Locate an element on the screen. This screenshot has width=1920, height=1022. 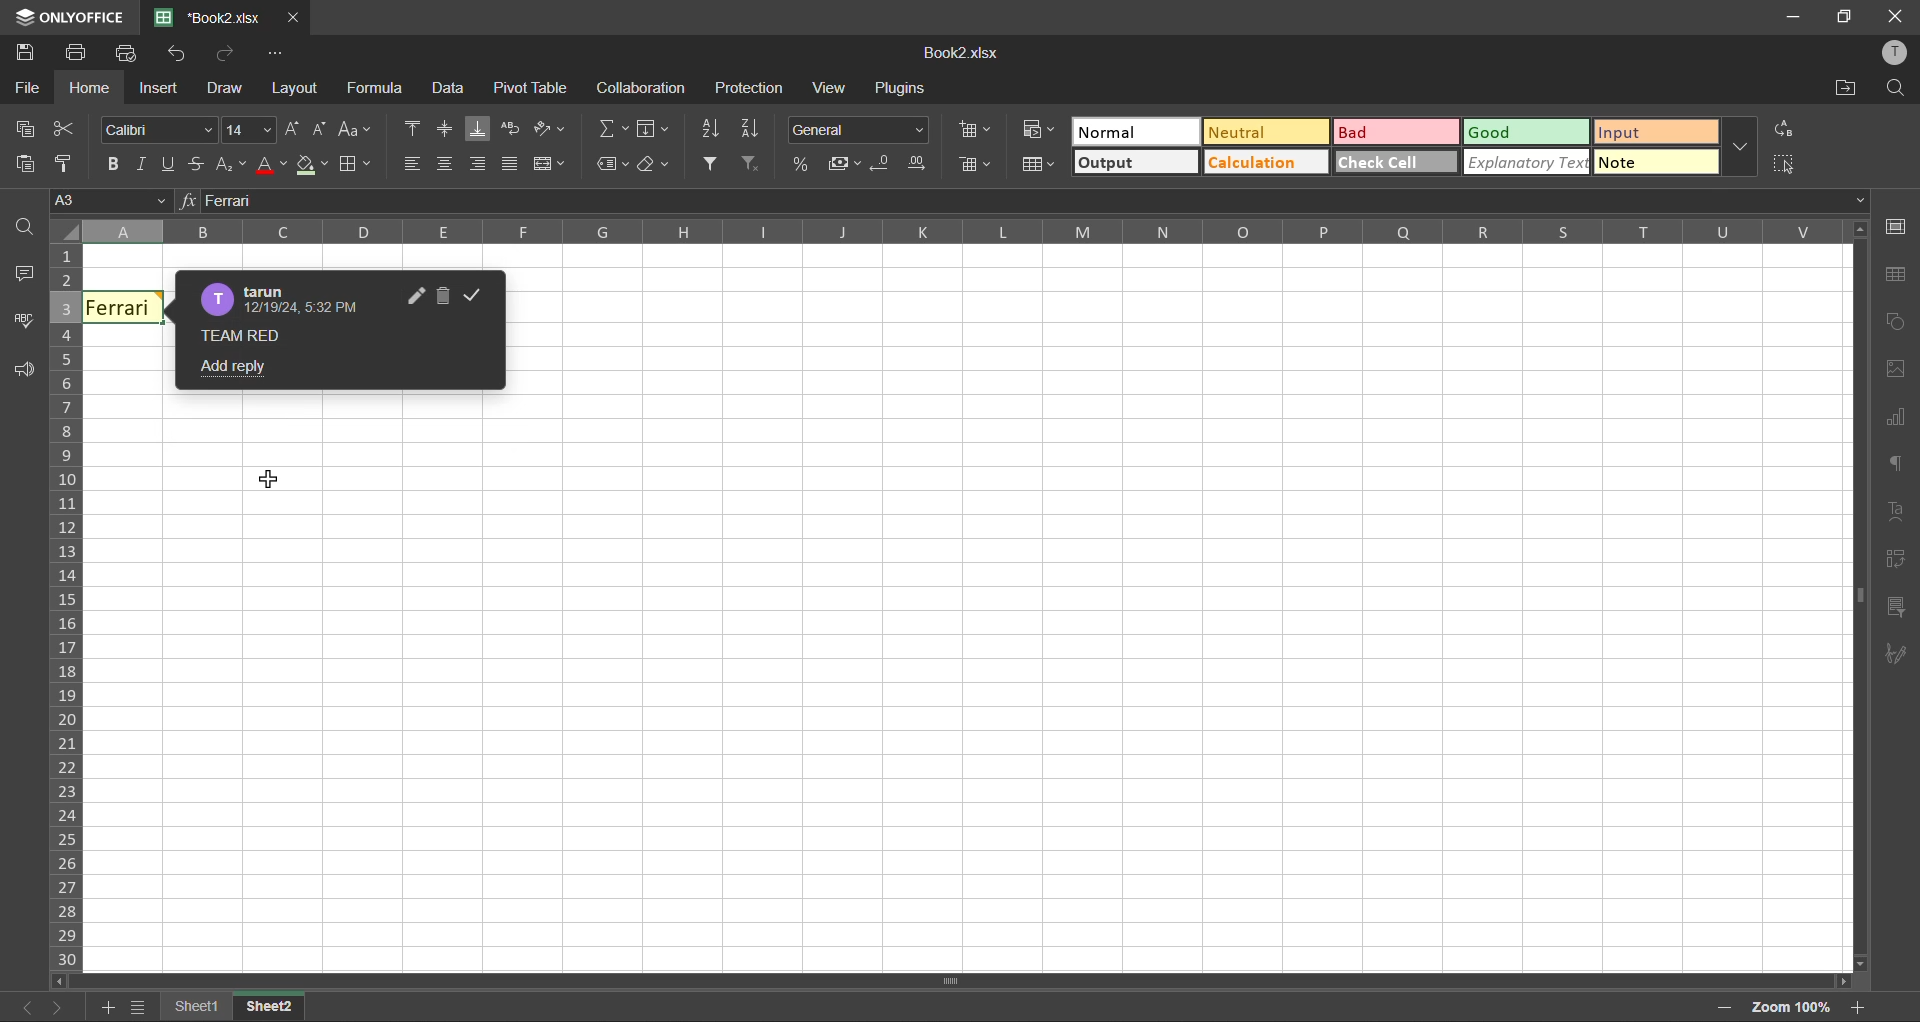
named ranges is located at coordinates (612, 161).